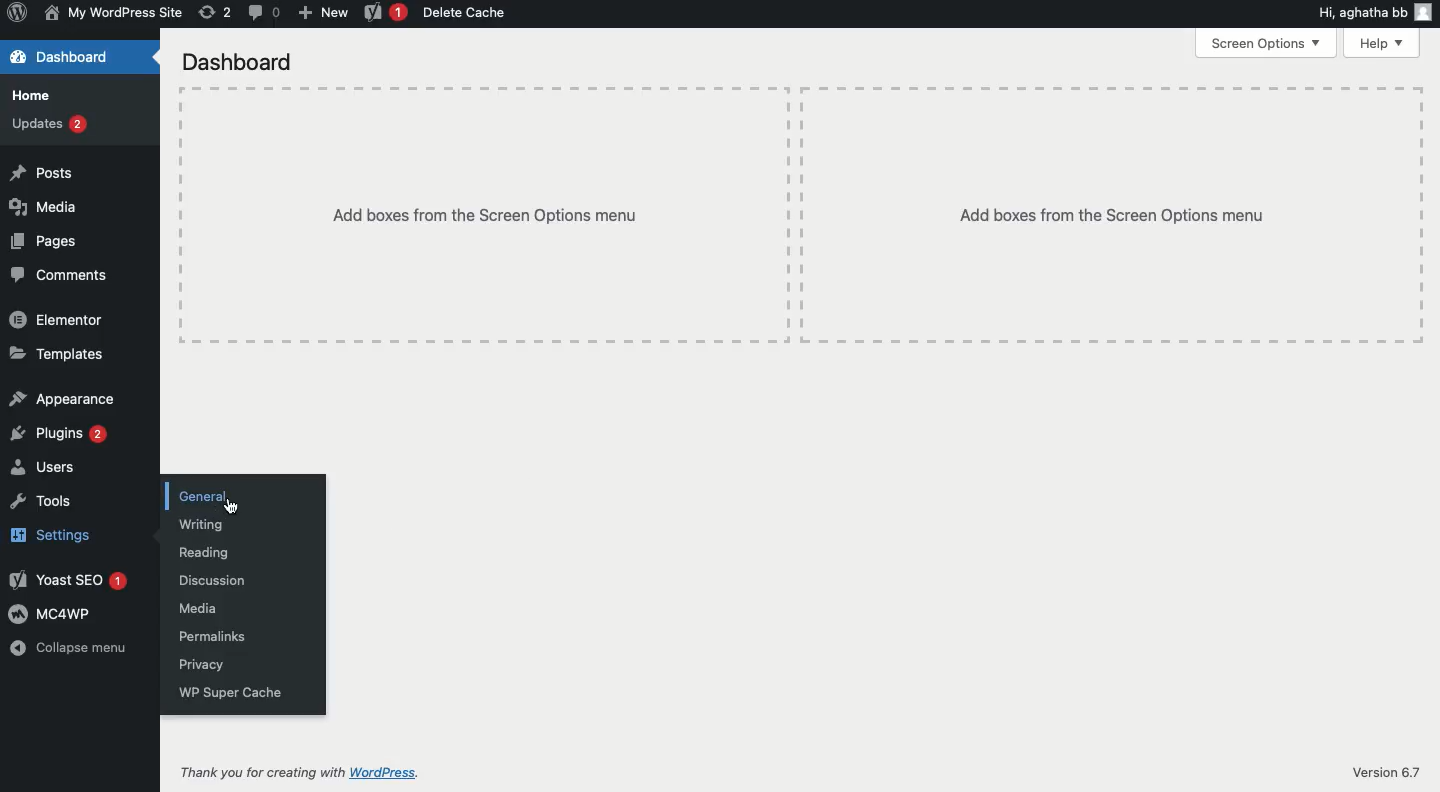  Describe the element at coordinates (58, 354) in the screenshot. I see `Templates` at that location.